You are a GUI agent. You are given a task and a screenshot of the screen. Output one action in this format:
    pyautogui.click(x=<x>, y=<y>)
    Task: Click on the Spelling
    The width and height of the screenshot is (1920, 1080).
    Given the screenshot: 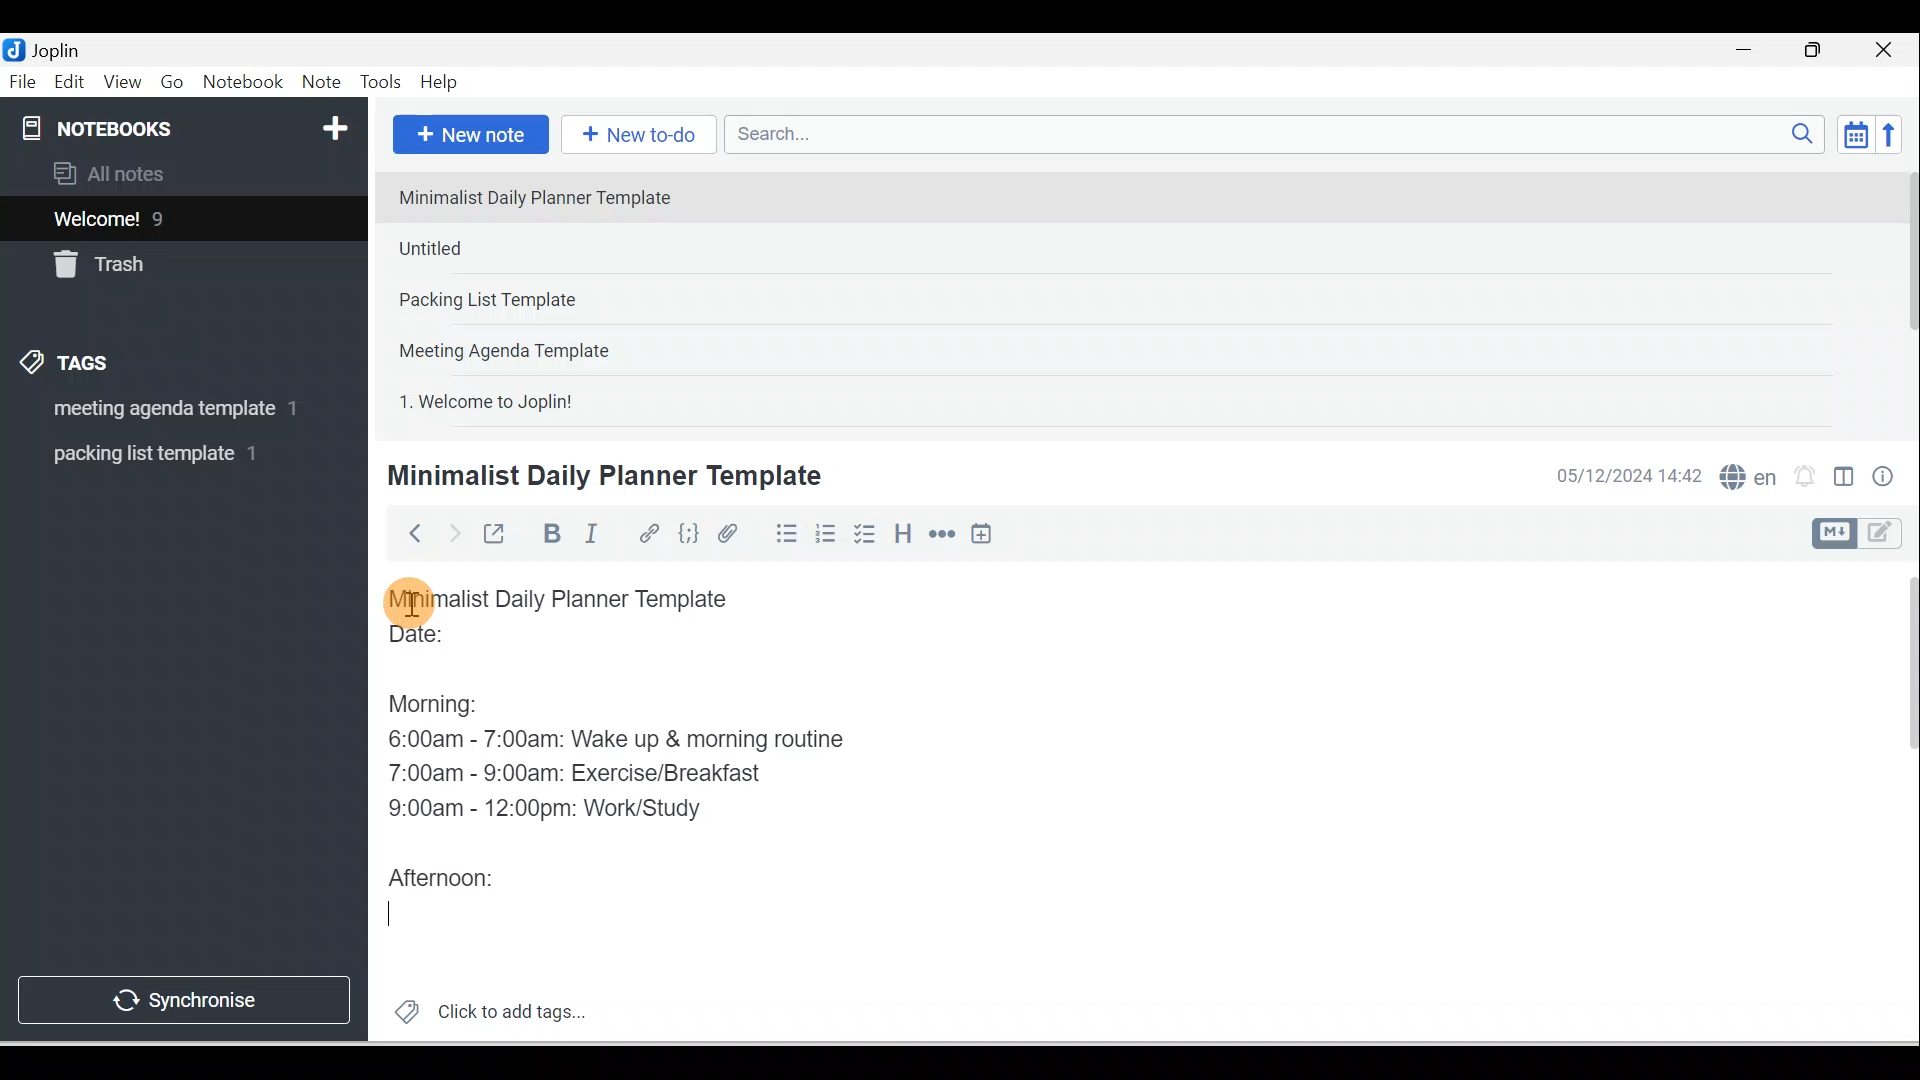 What is the action you would take?
    pyautogui.click(x=1744, y=474)
    